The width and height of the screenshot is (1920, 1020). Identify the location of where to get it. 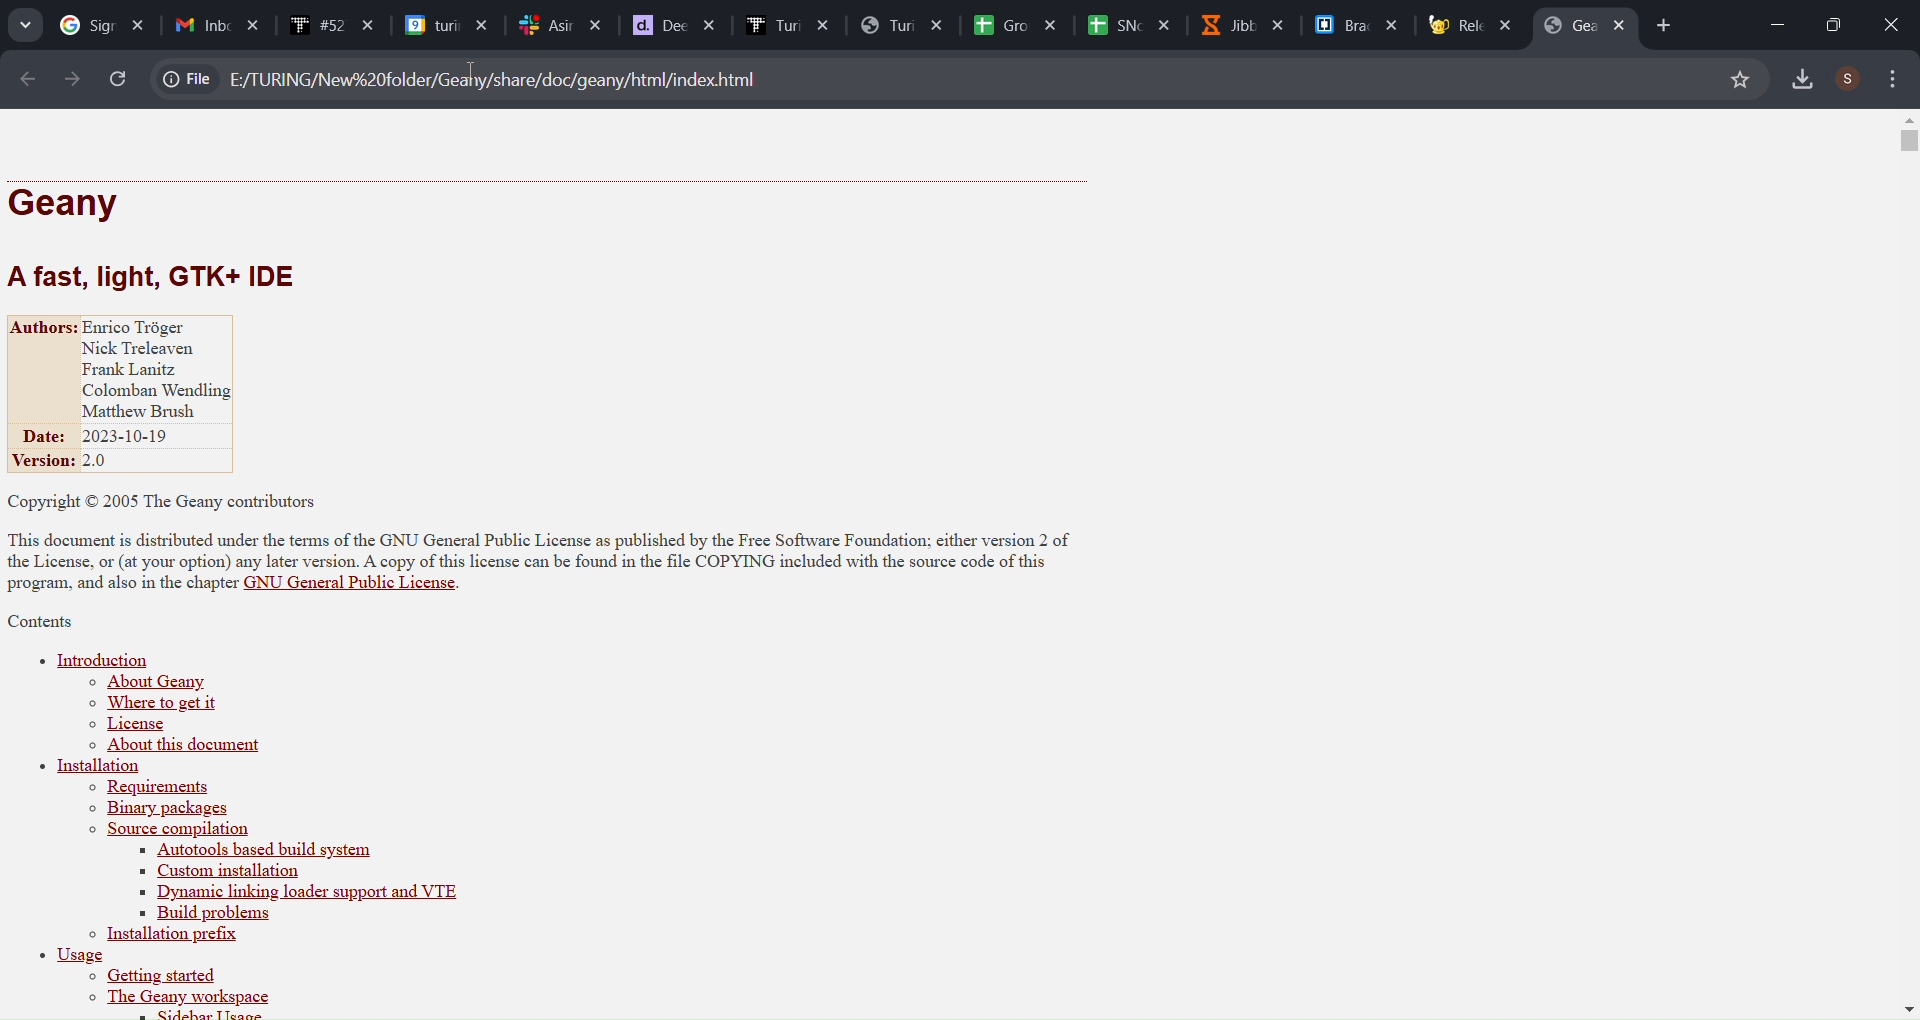
(150, 705).